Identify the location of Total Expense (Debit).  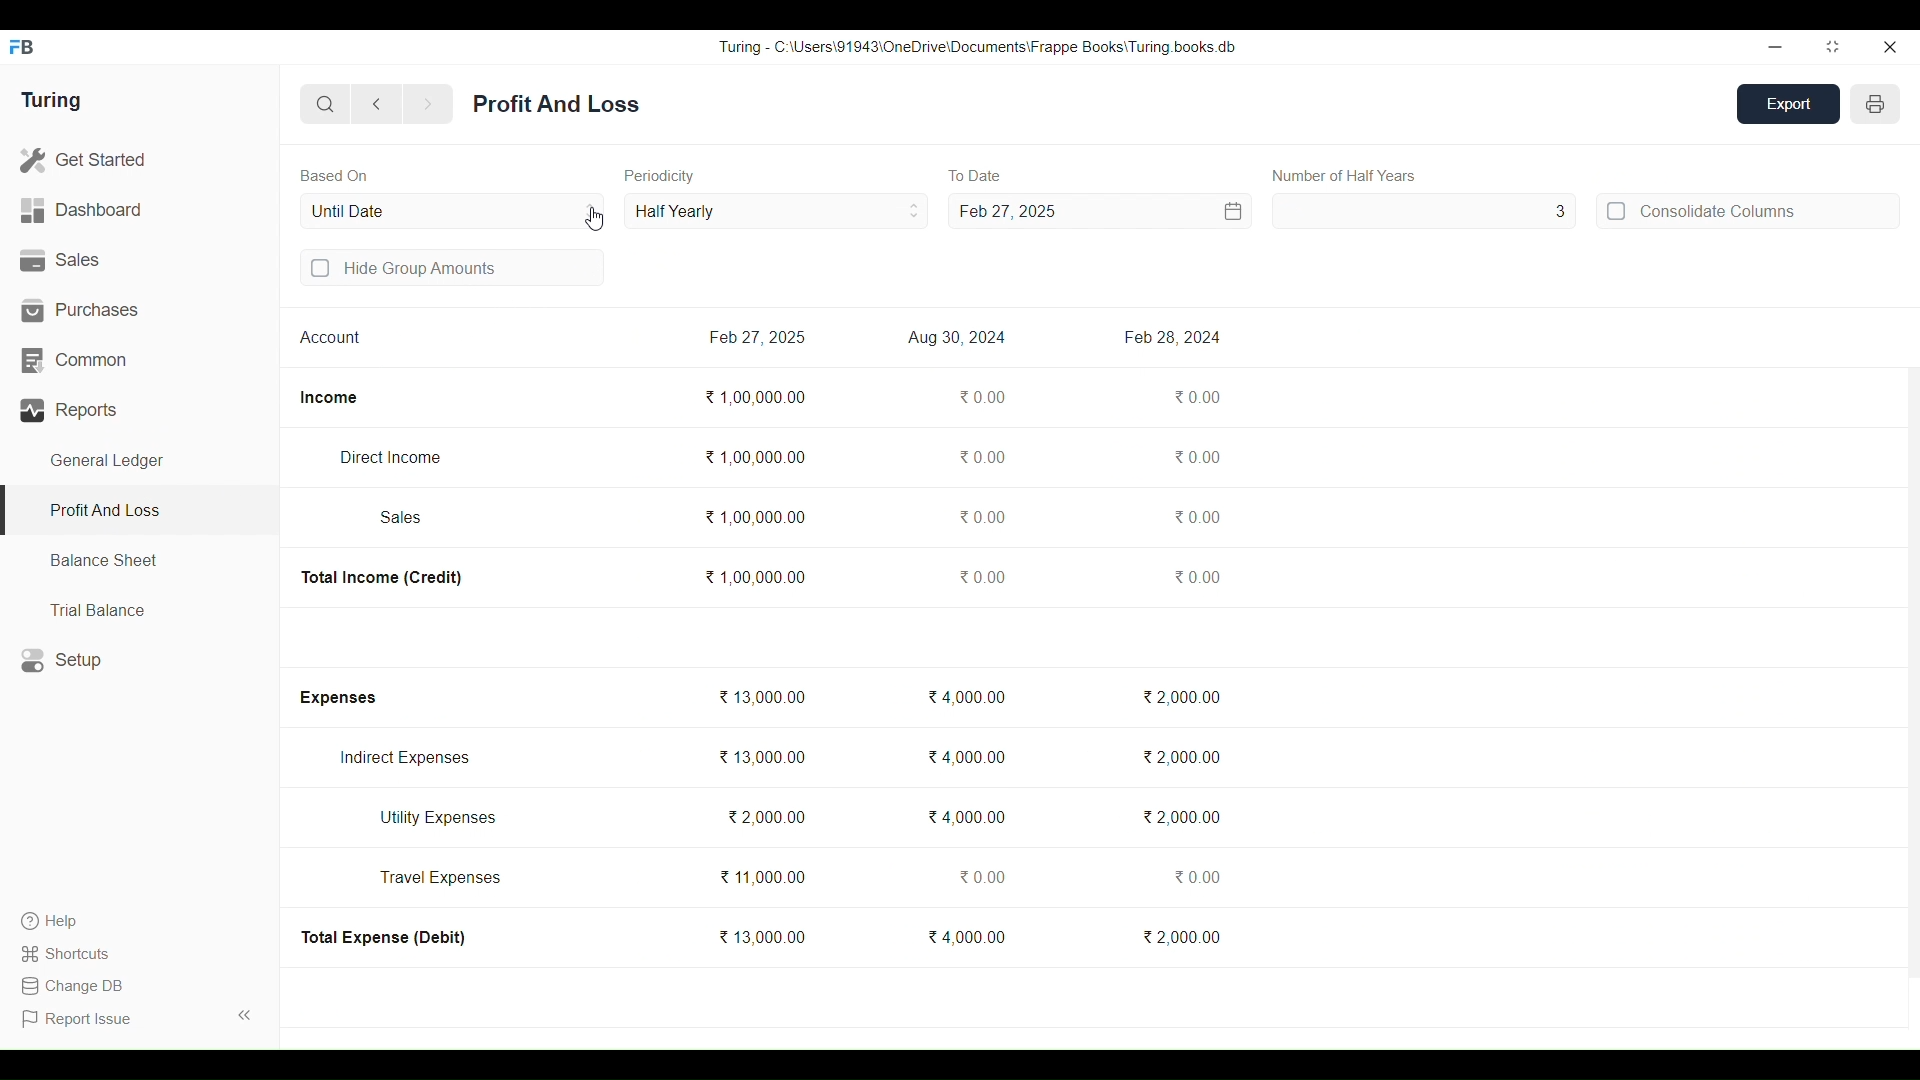
(385, 937).